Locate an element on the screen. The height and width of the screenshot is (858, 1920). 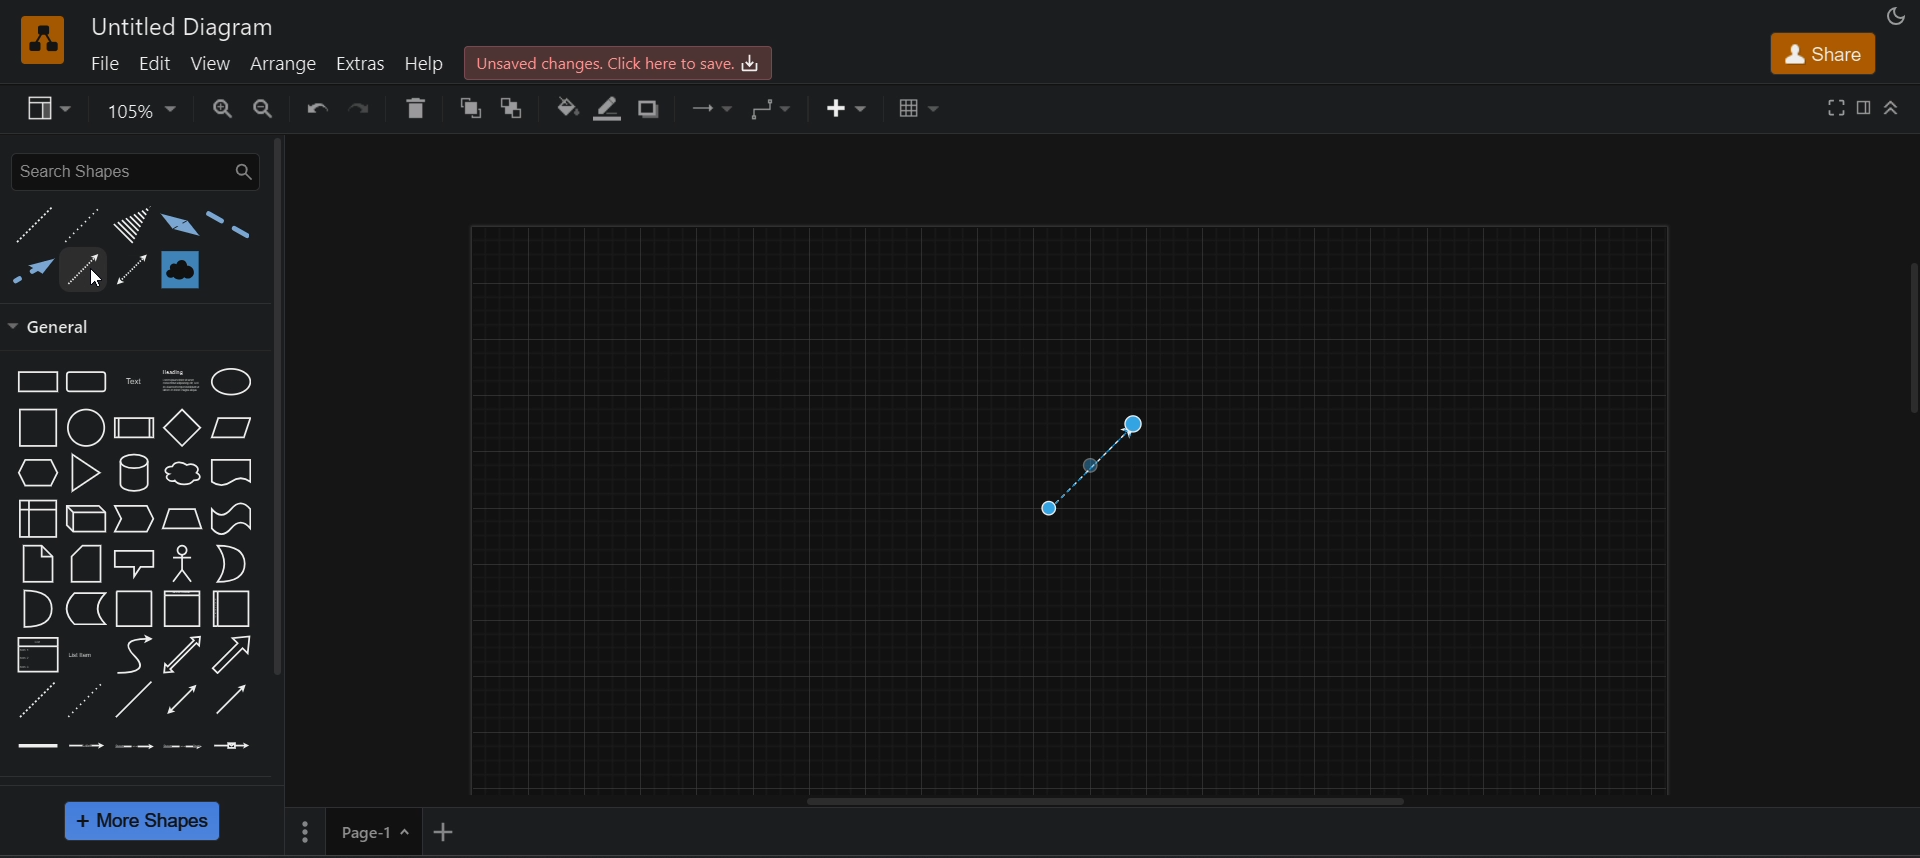
horizontal scroll bar is located at coordinates (1107, 804).